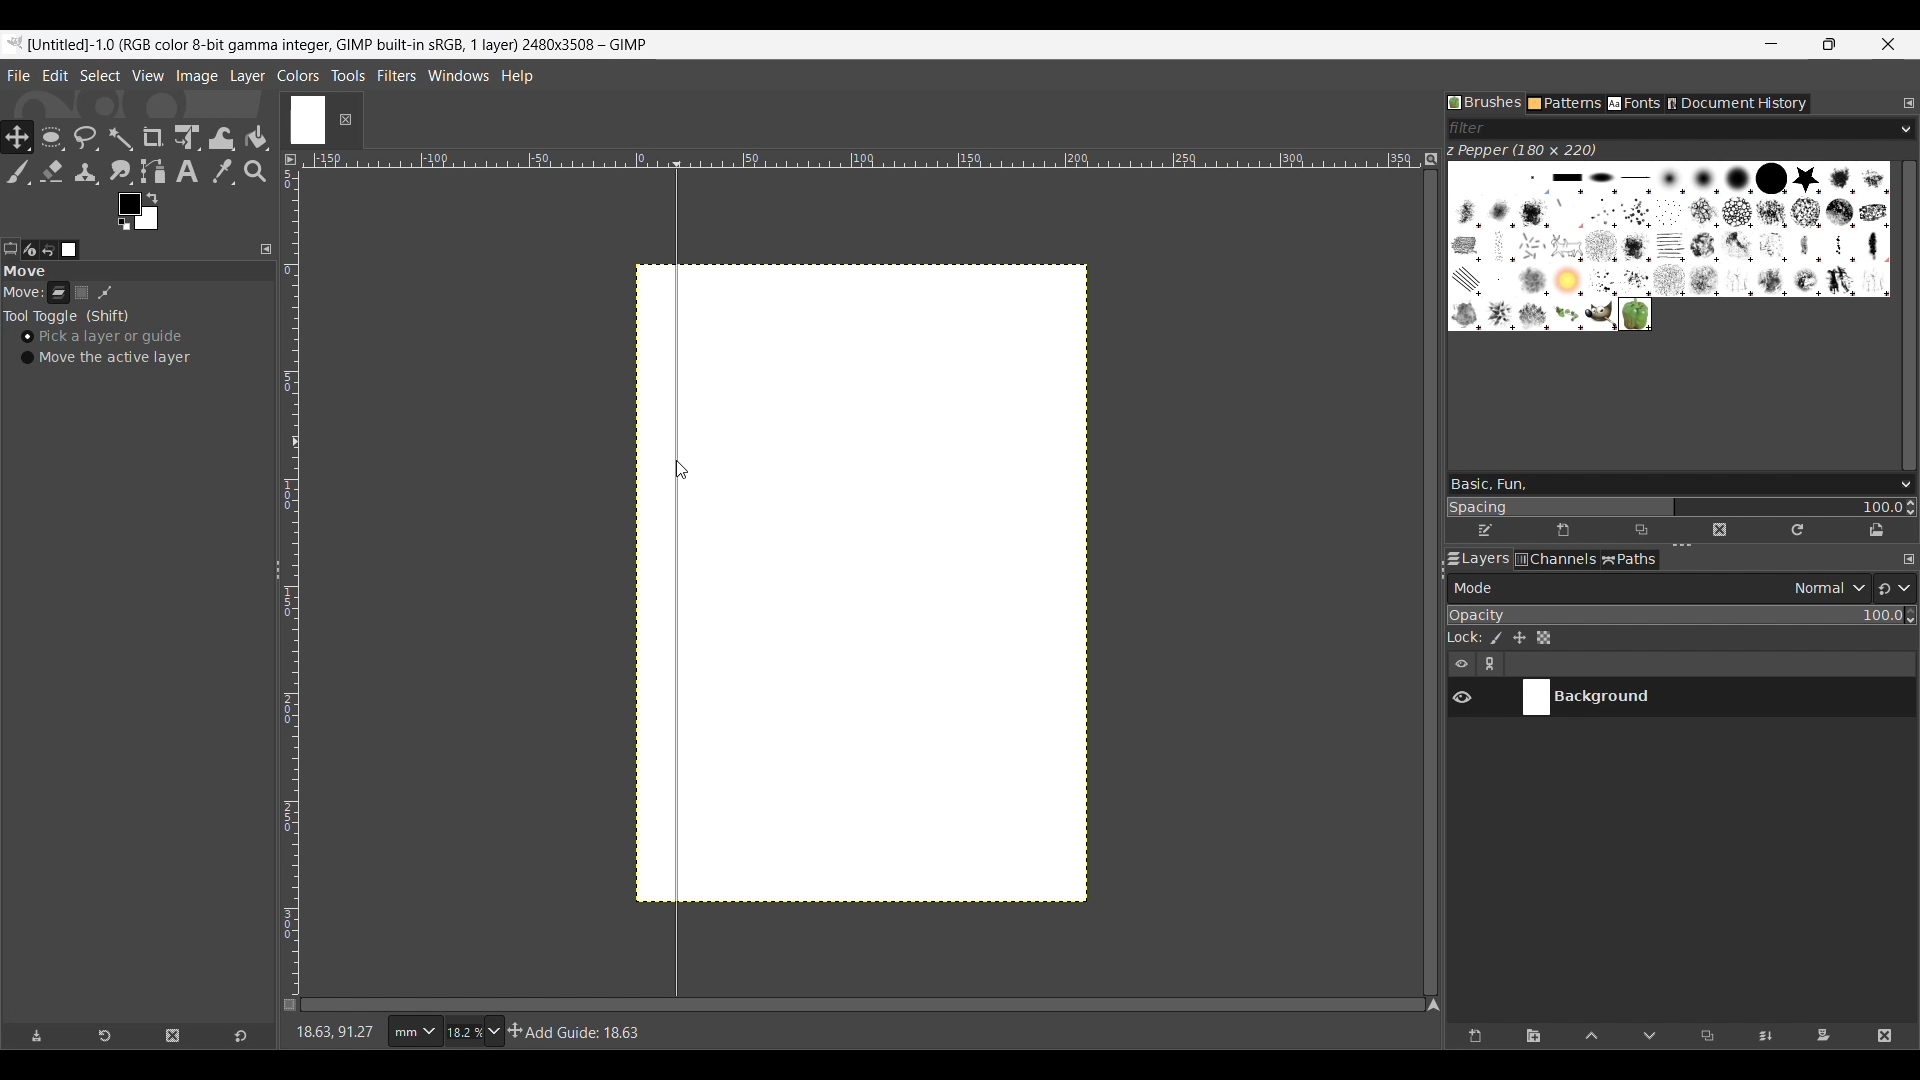 The image size is (1920, 1080). What do you see at coordinates (1887, 44) in the screenshot?
I see `Close interface` at bounding box center [1887, 44].